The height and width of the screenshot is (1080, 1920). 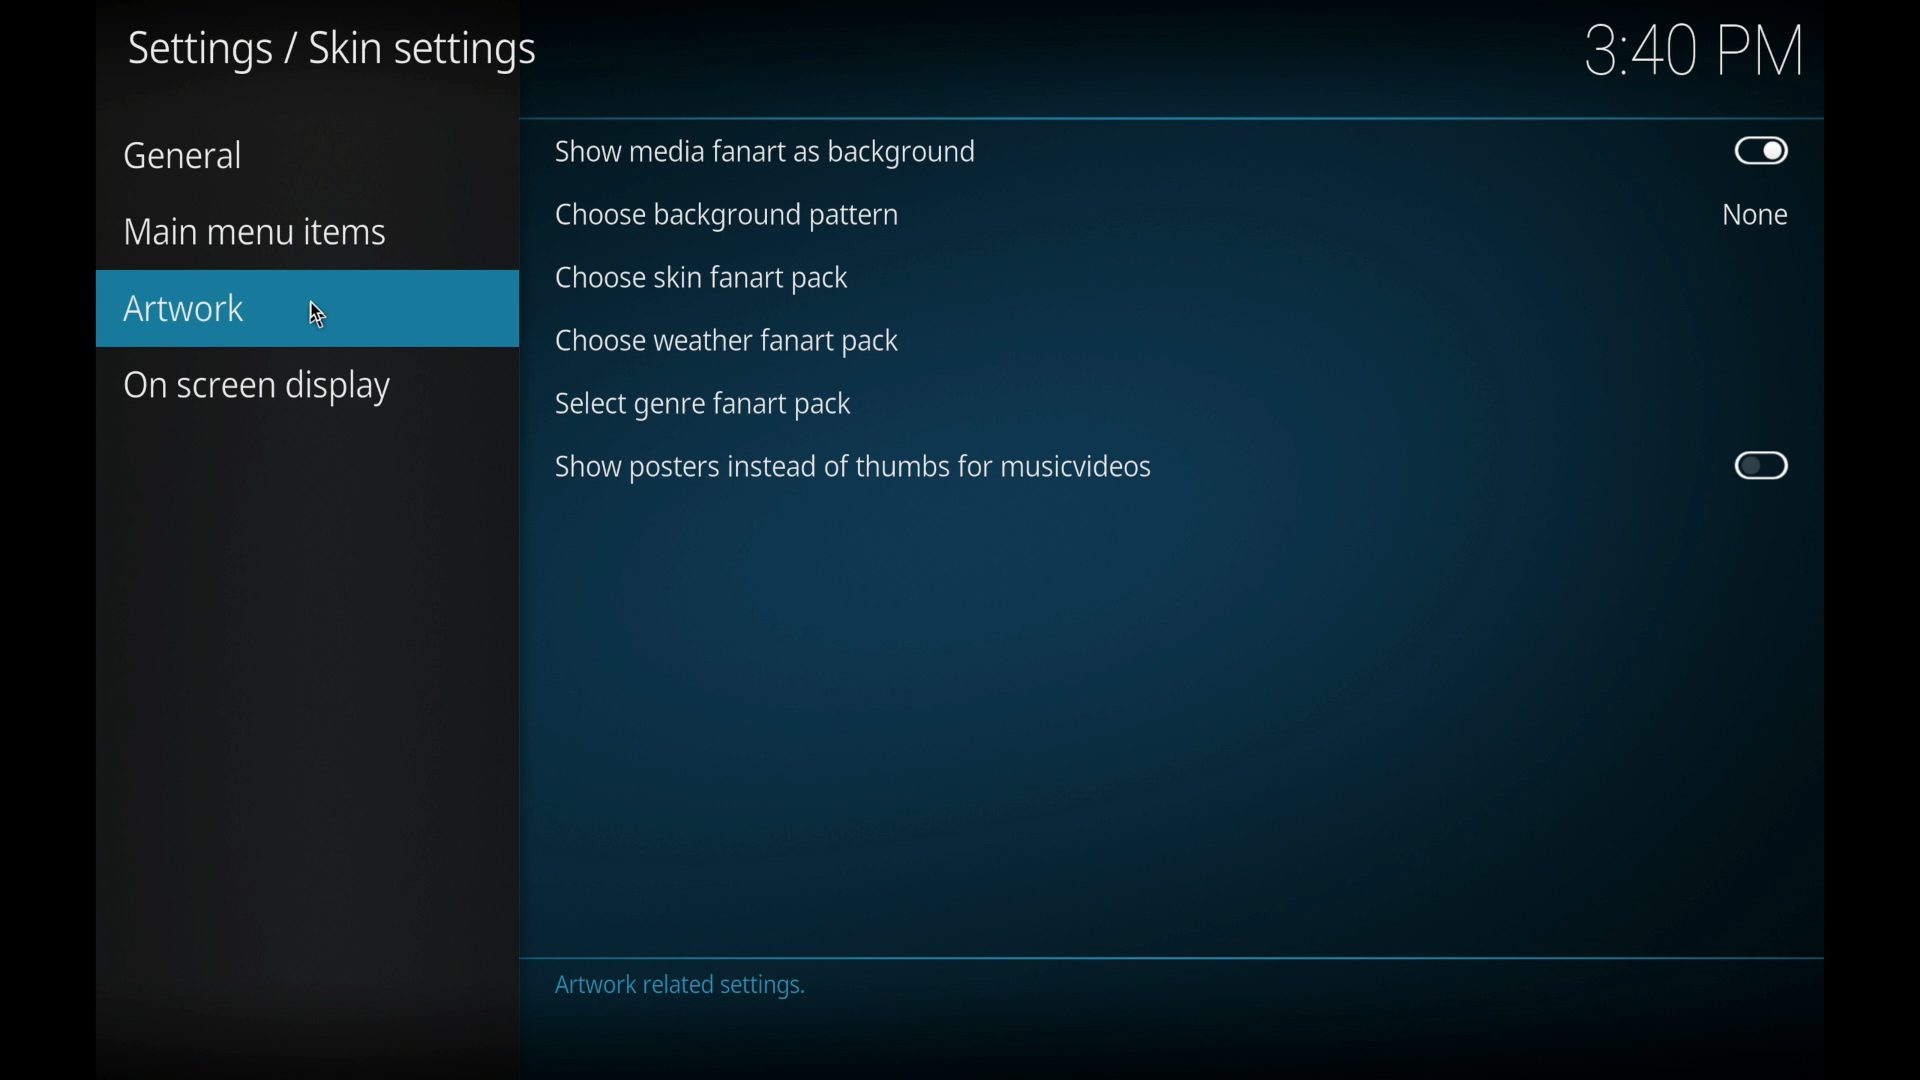 I want to click on show posters, so click(x=853, y=468).